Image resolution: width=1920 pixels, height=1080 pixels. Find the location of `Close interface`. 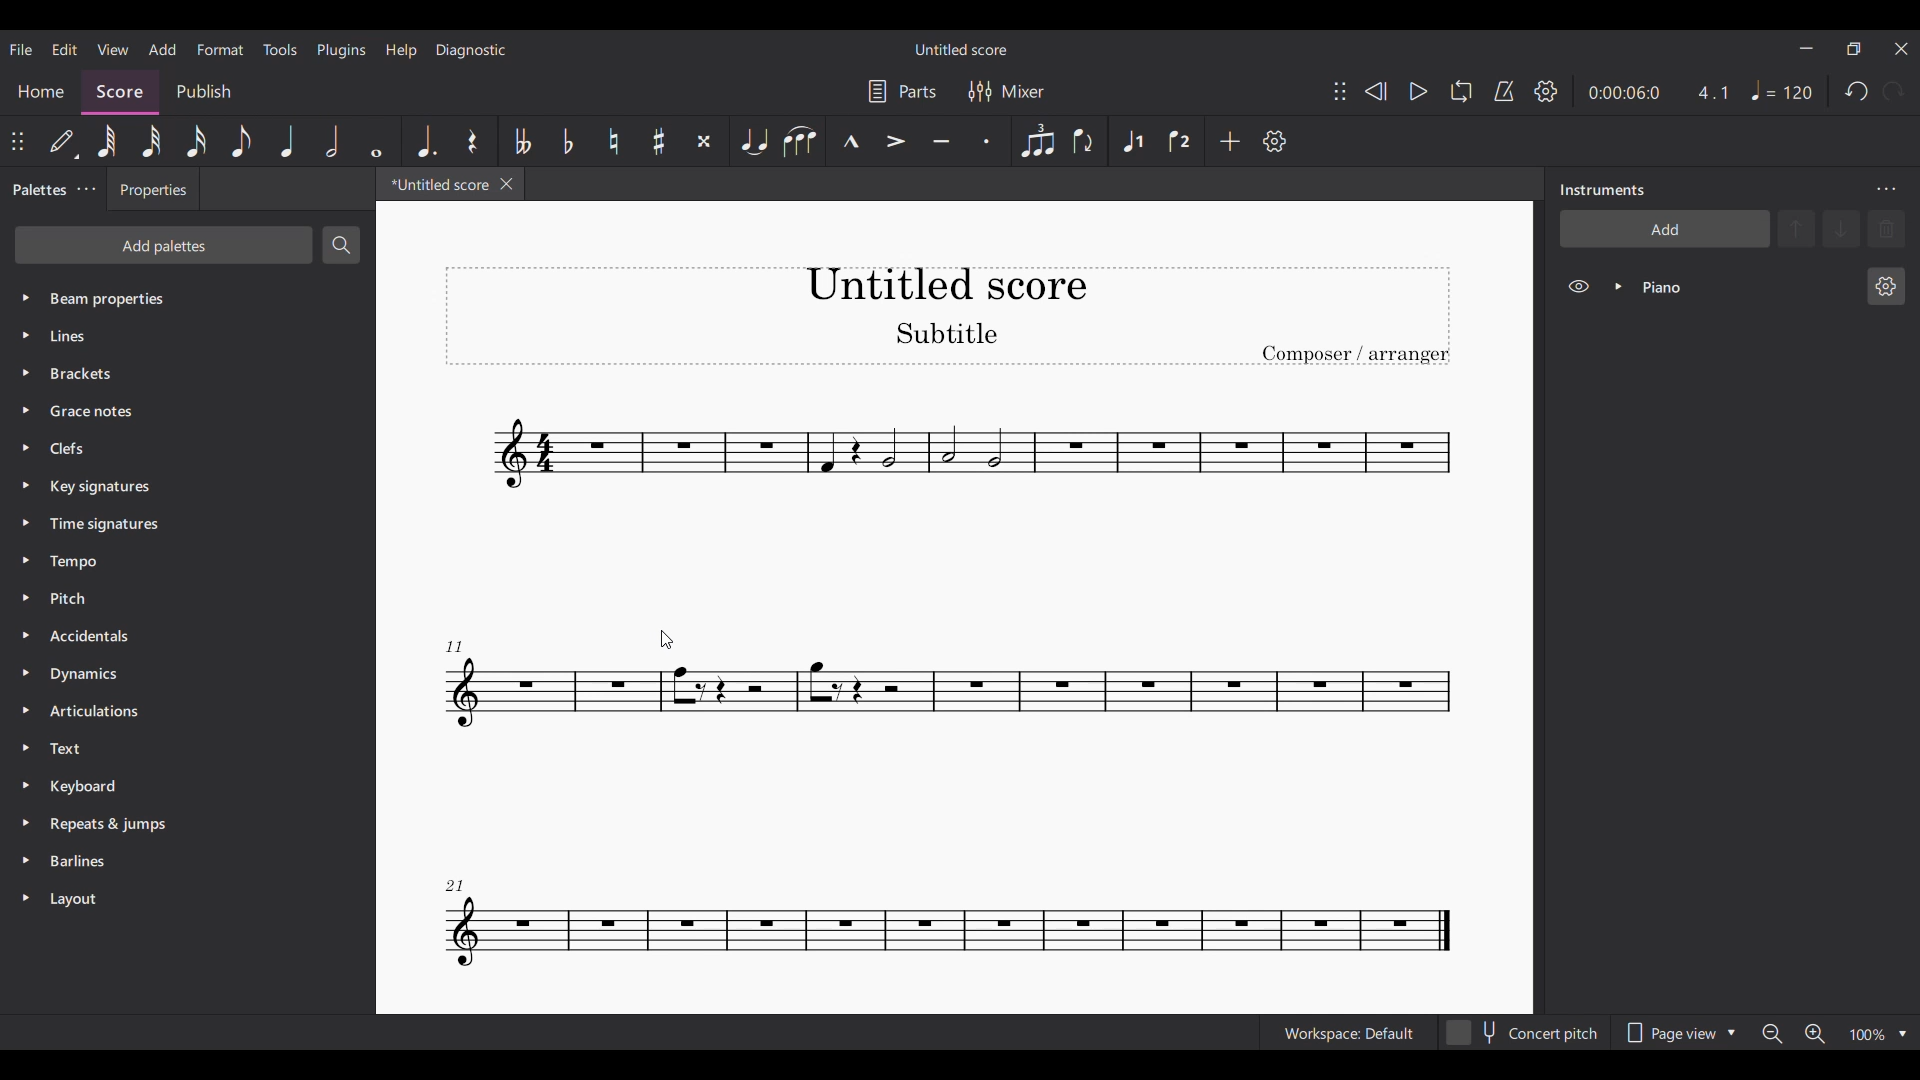

Close interface is located at coordinates (1902, 49).